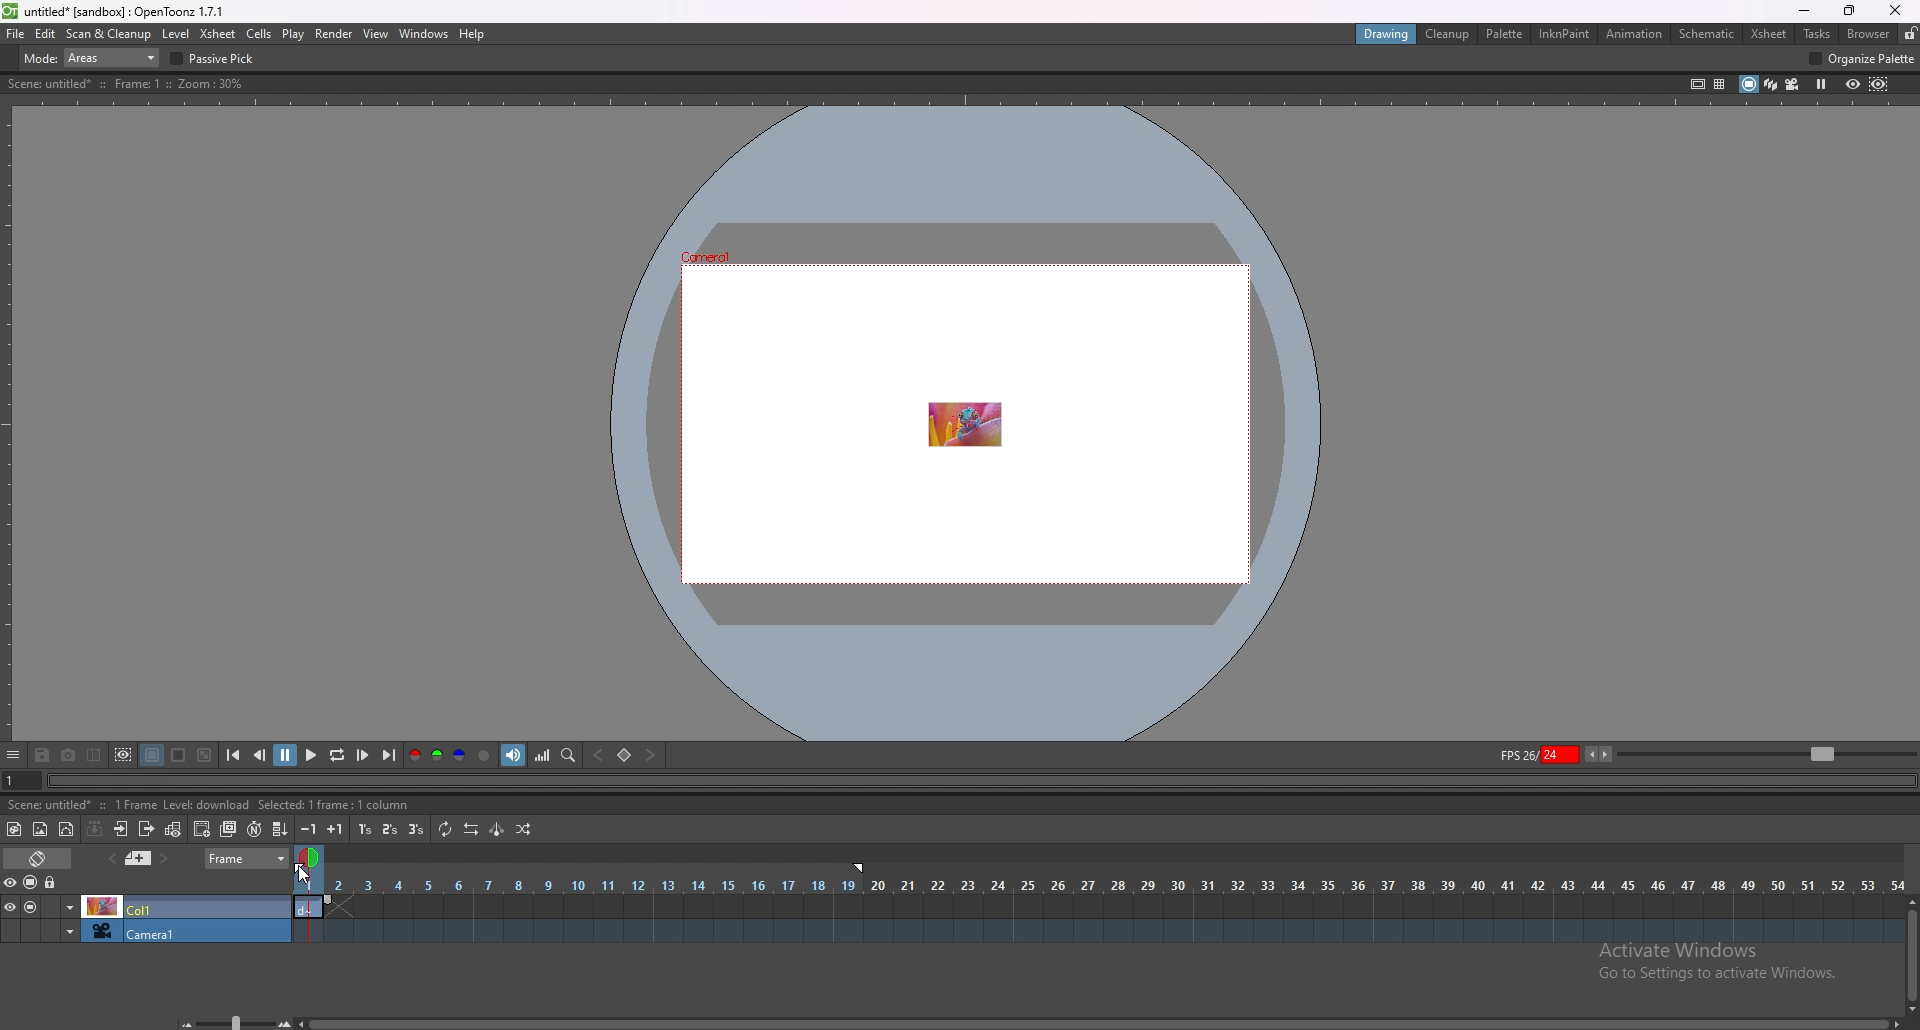 The height and width of the screenshot is (1030, 1920). I want to click on frame, so click(247, 858).